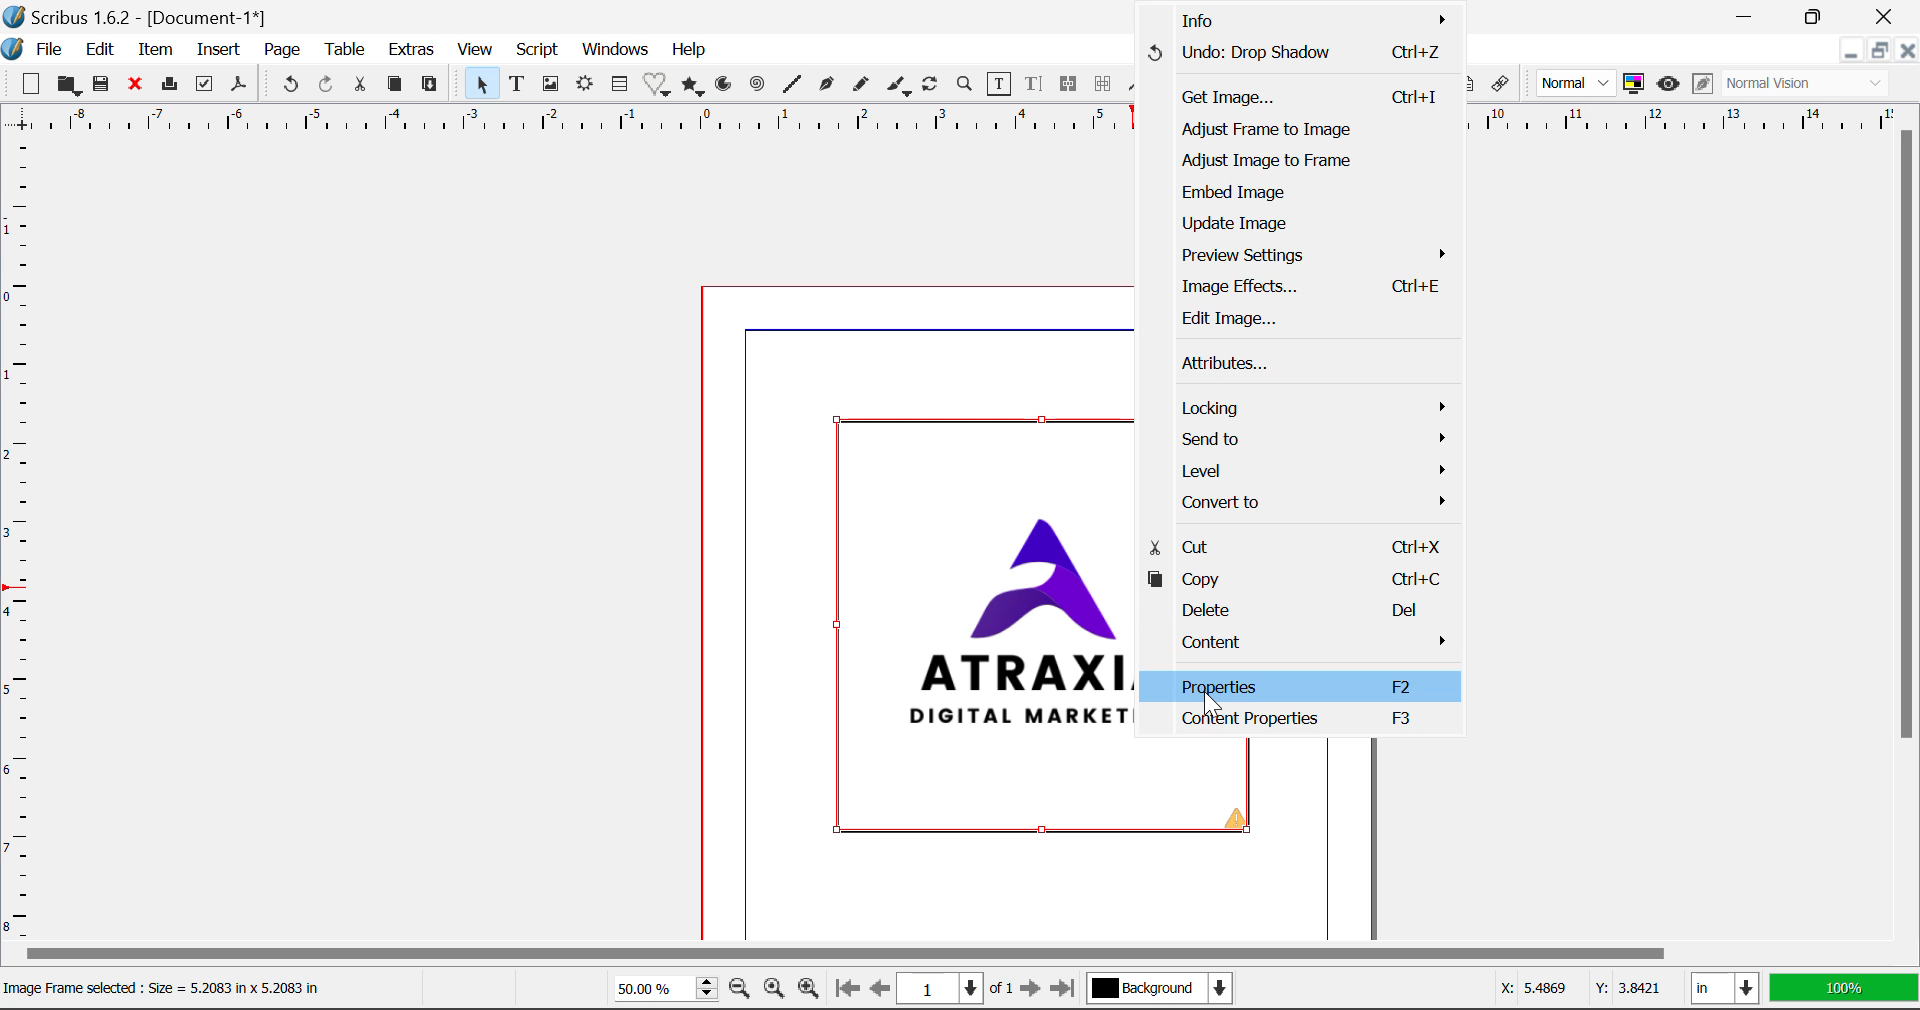 This screenshot has width=1920, height=1010. Describe the element at coordinates (1577, 83) in the screenshot. I see `Normal` at that location.